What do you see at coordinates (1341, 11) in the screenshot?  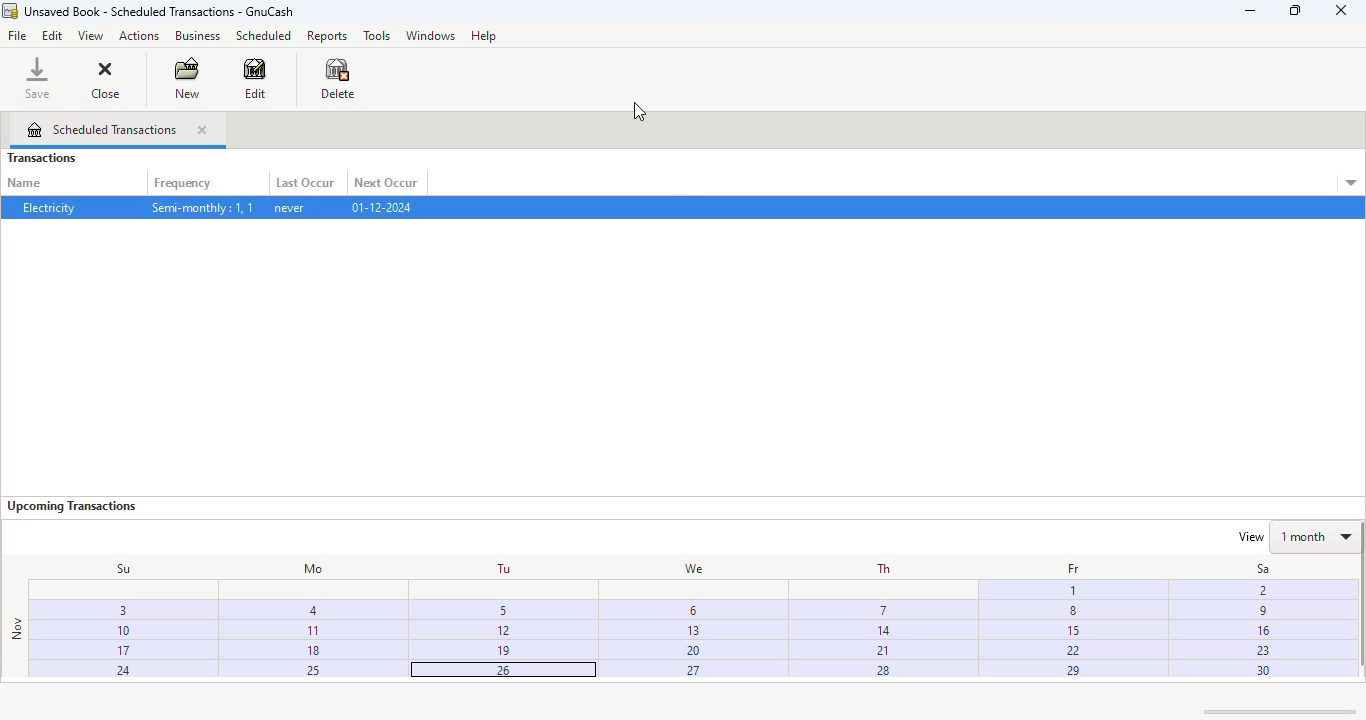 I see `close` at bounding box center [1341, 11].